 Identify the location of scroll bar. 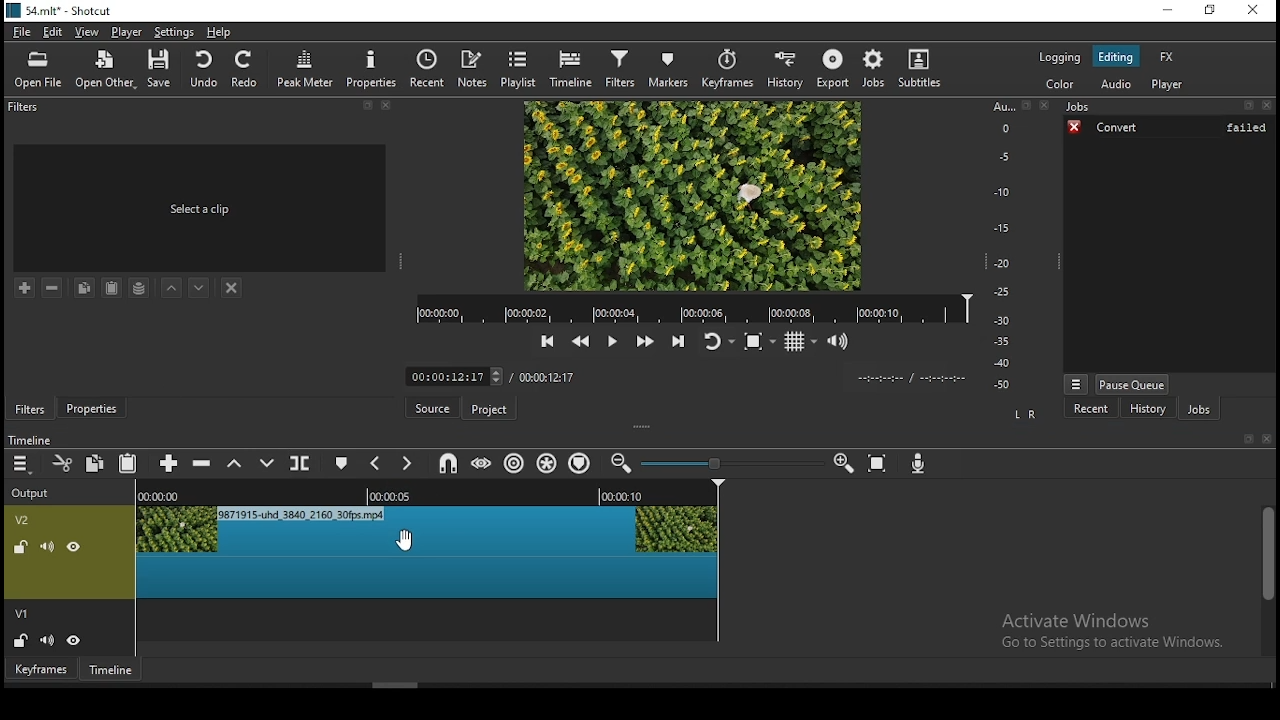
(1264, 580).